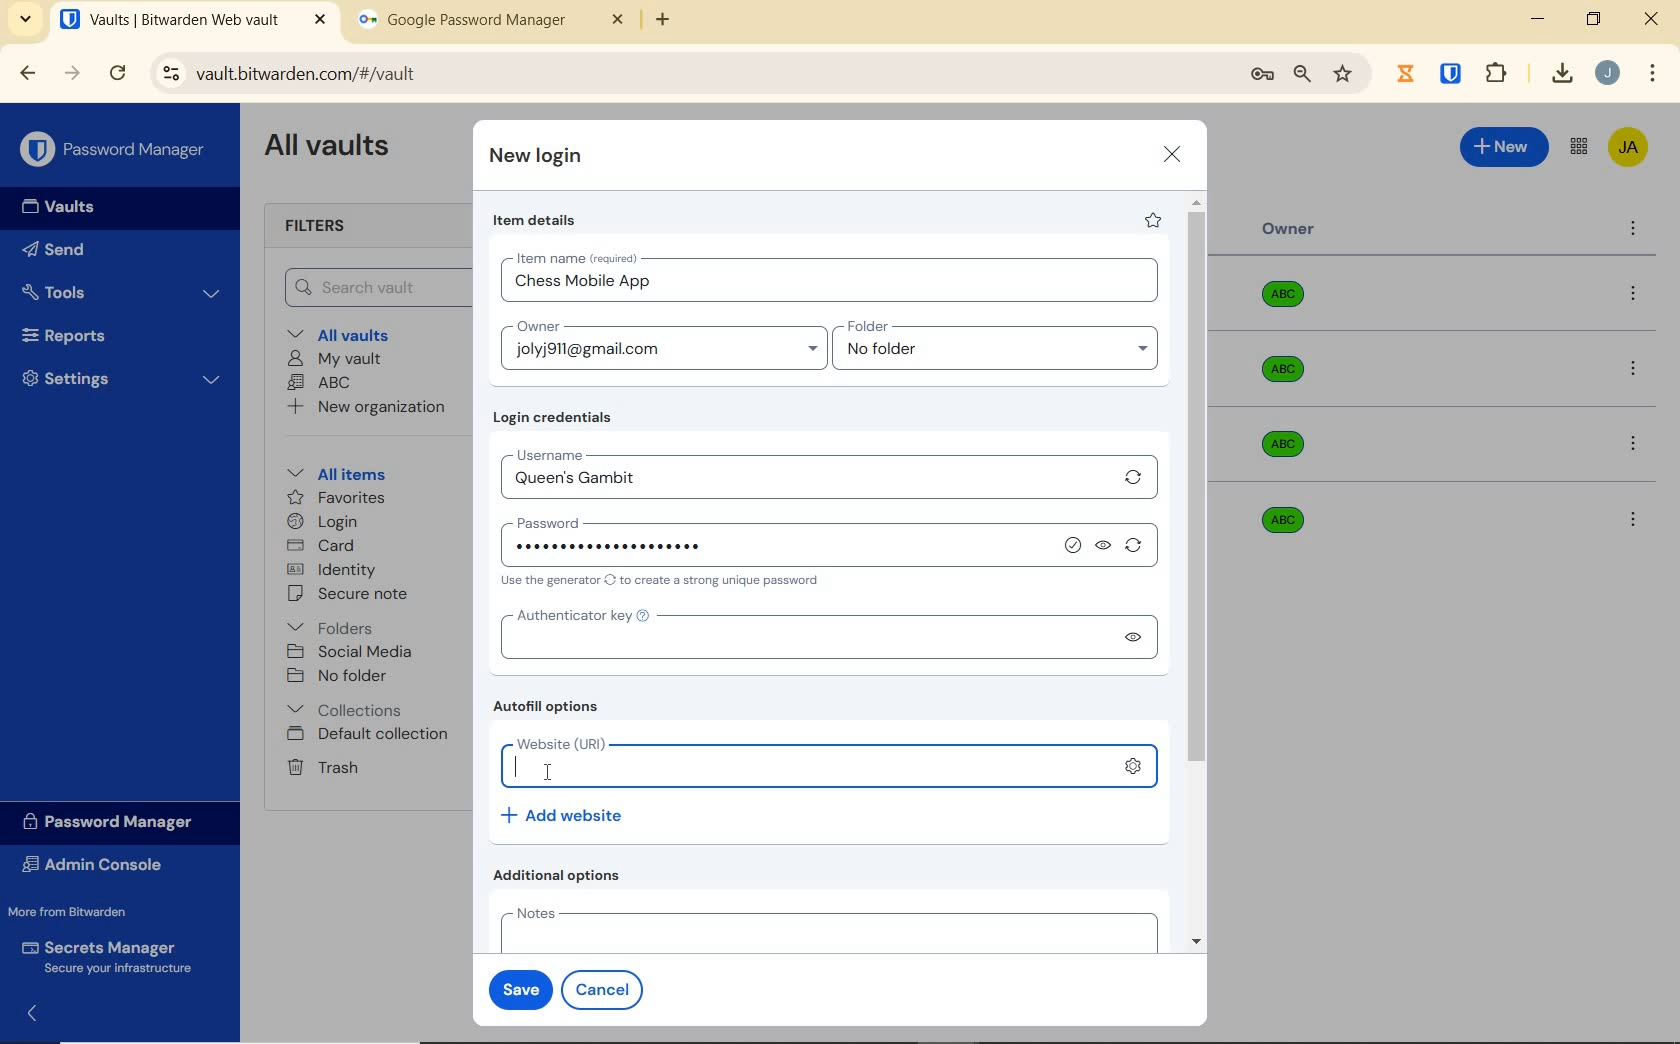  I want to click on No folder, so click(340, 677).